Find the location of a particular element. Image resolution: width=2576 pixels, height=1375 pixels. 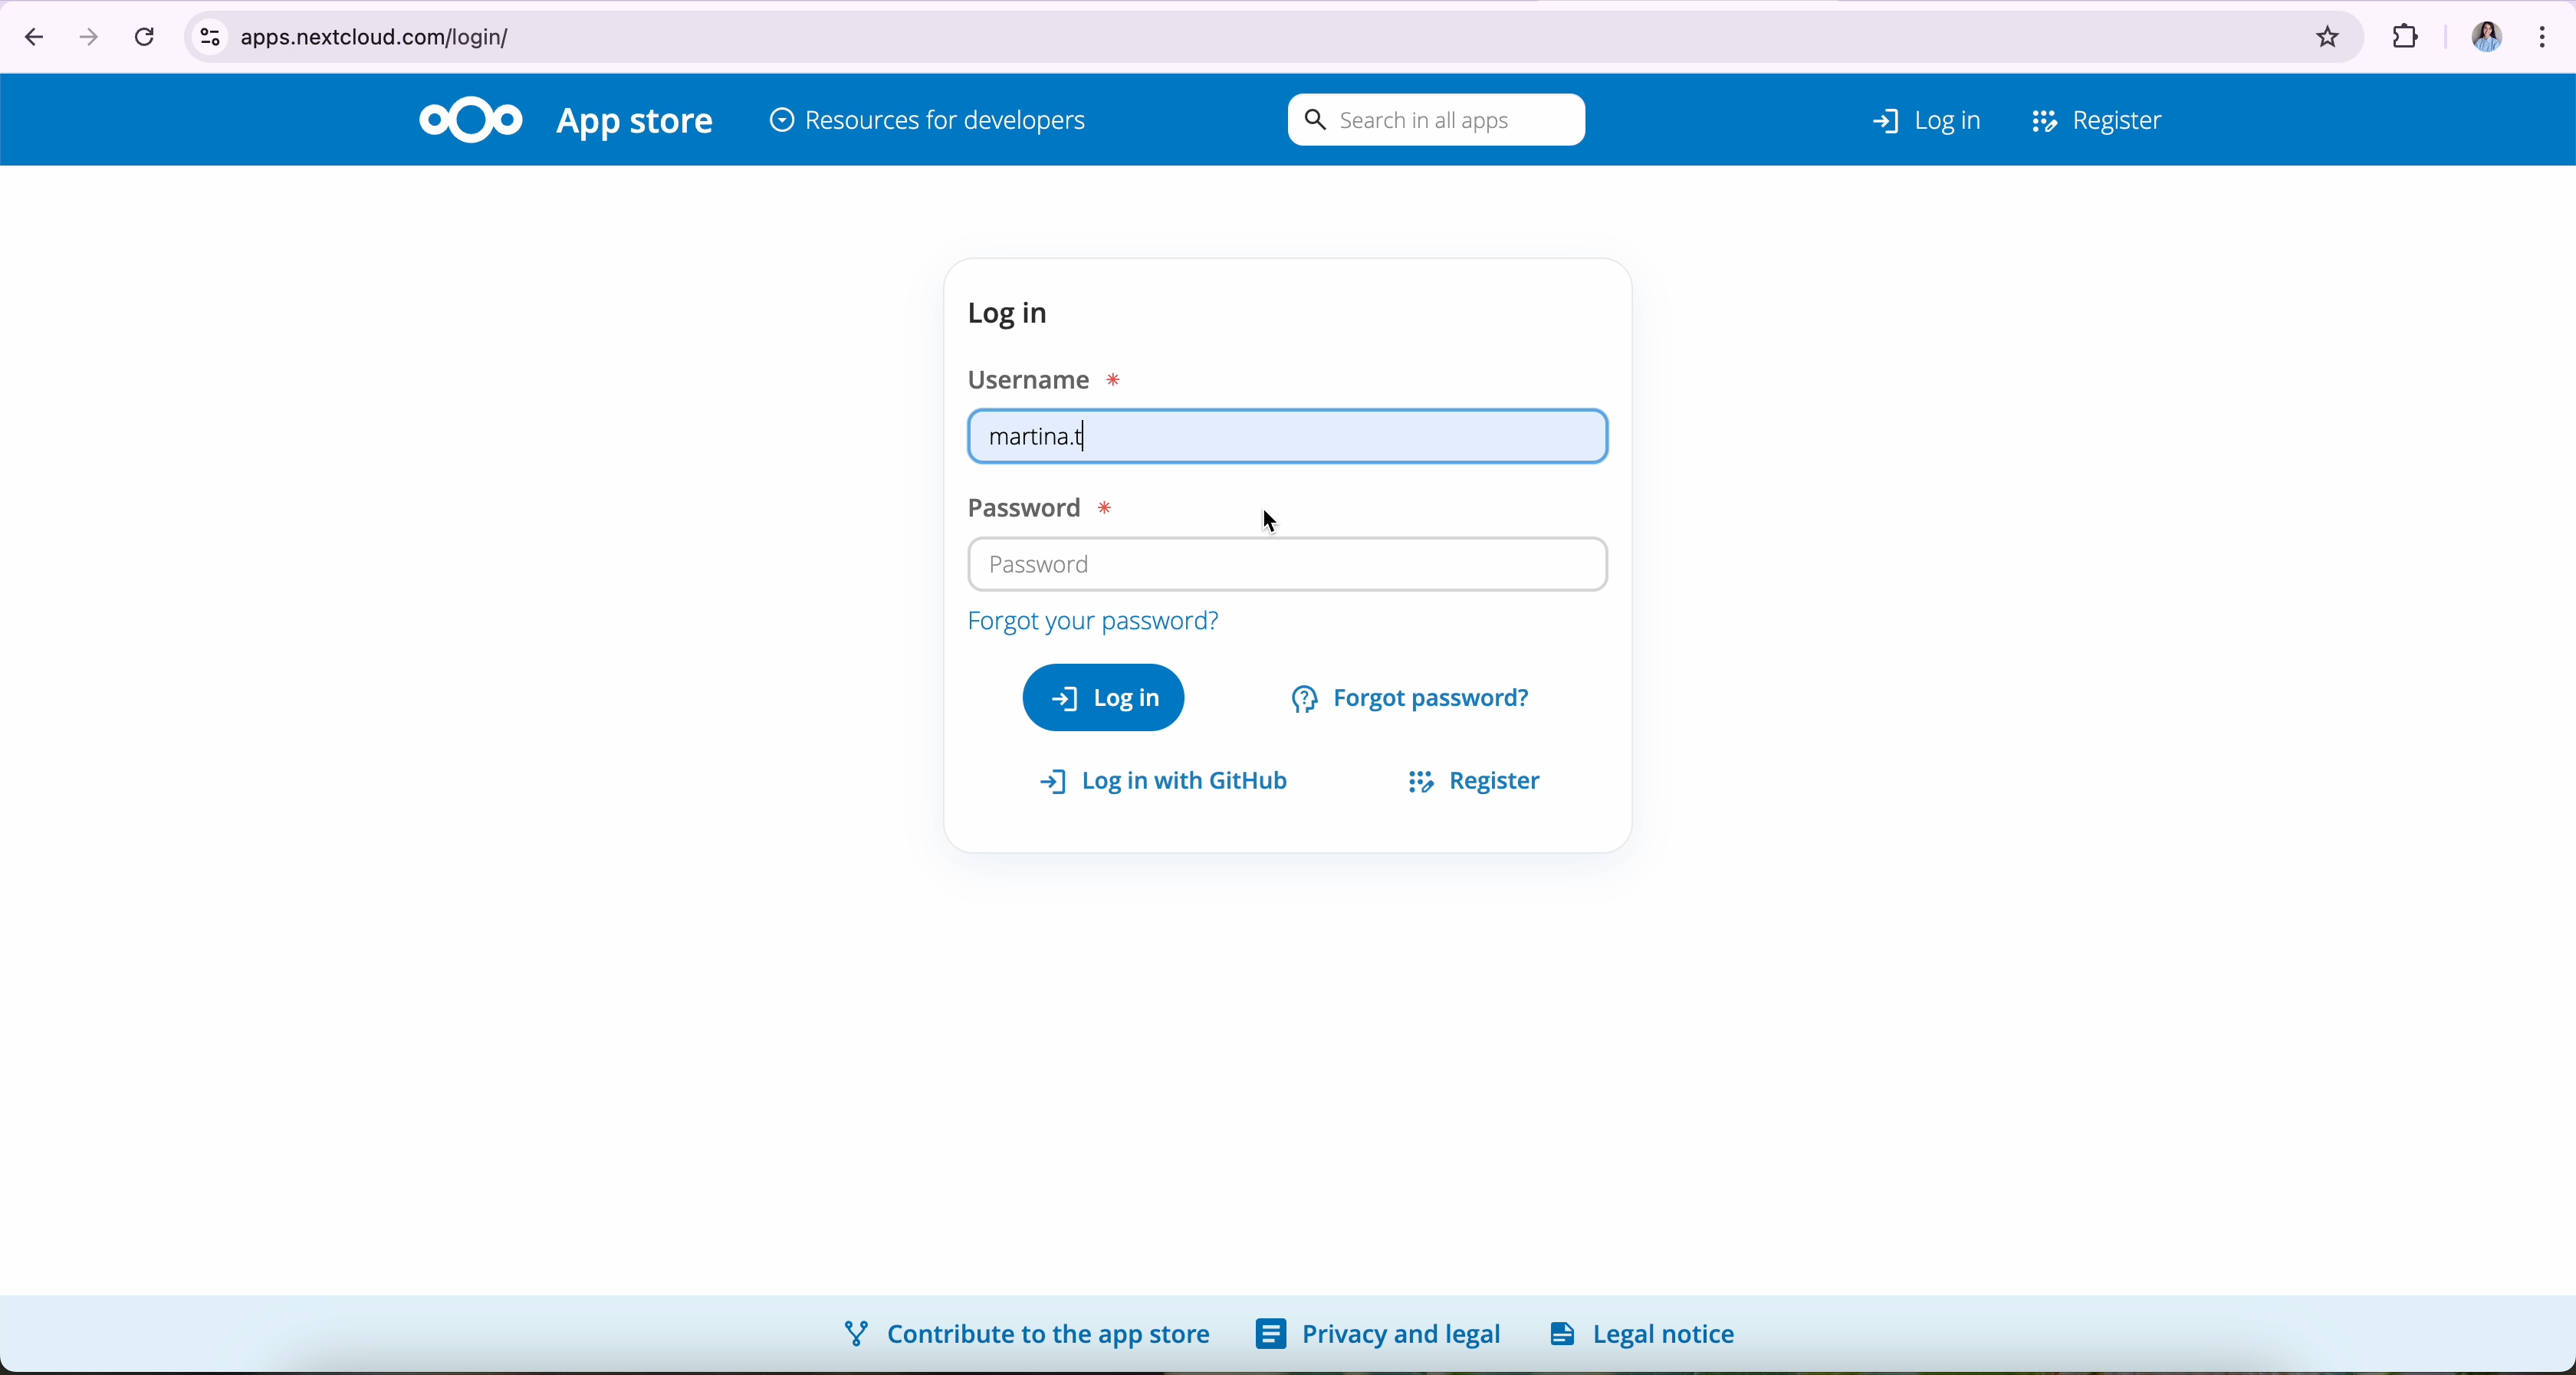

Nextcloud logo is located at coordinates (470, 118).